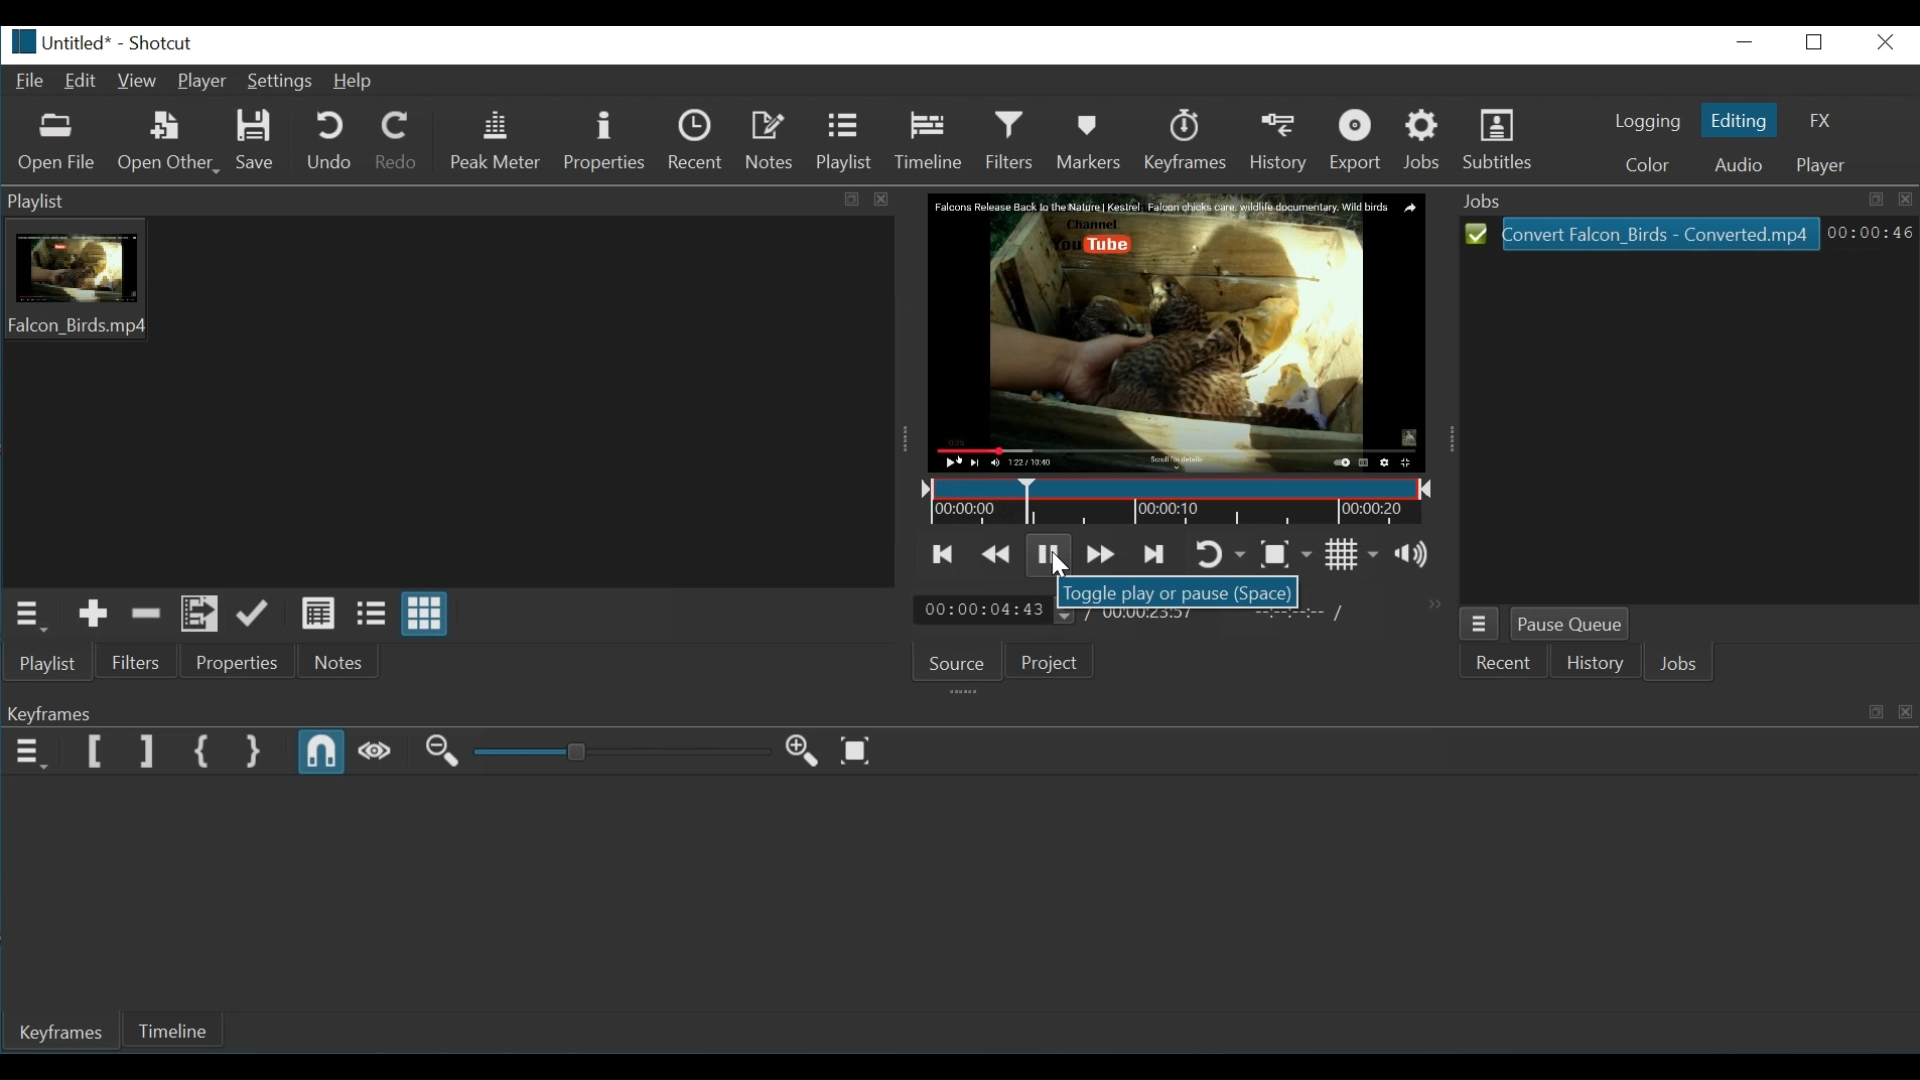 This screenshot has width=1920, height=1080. What do you see at coordinates (1174, 501) in the screenshot?
I see `Timeline` at bounding box center [1174, 501].